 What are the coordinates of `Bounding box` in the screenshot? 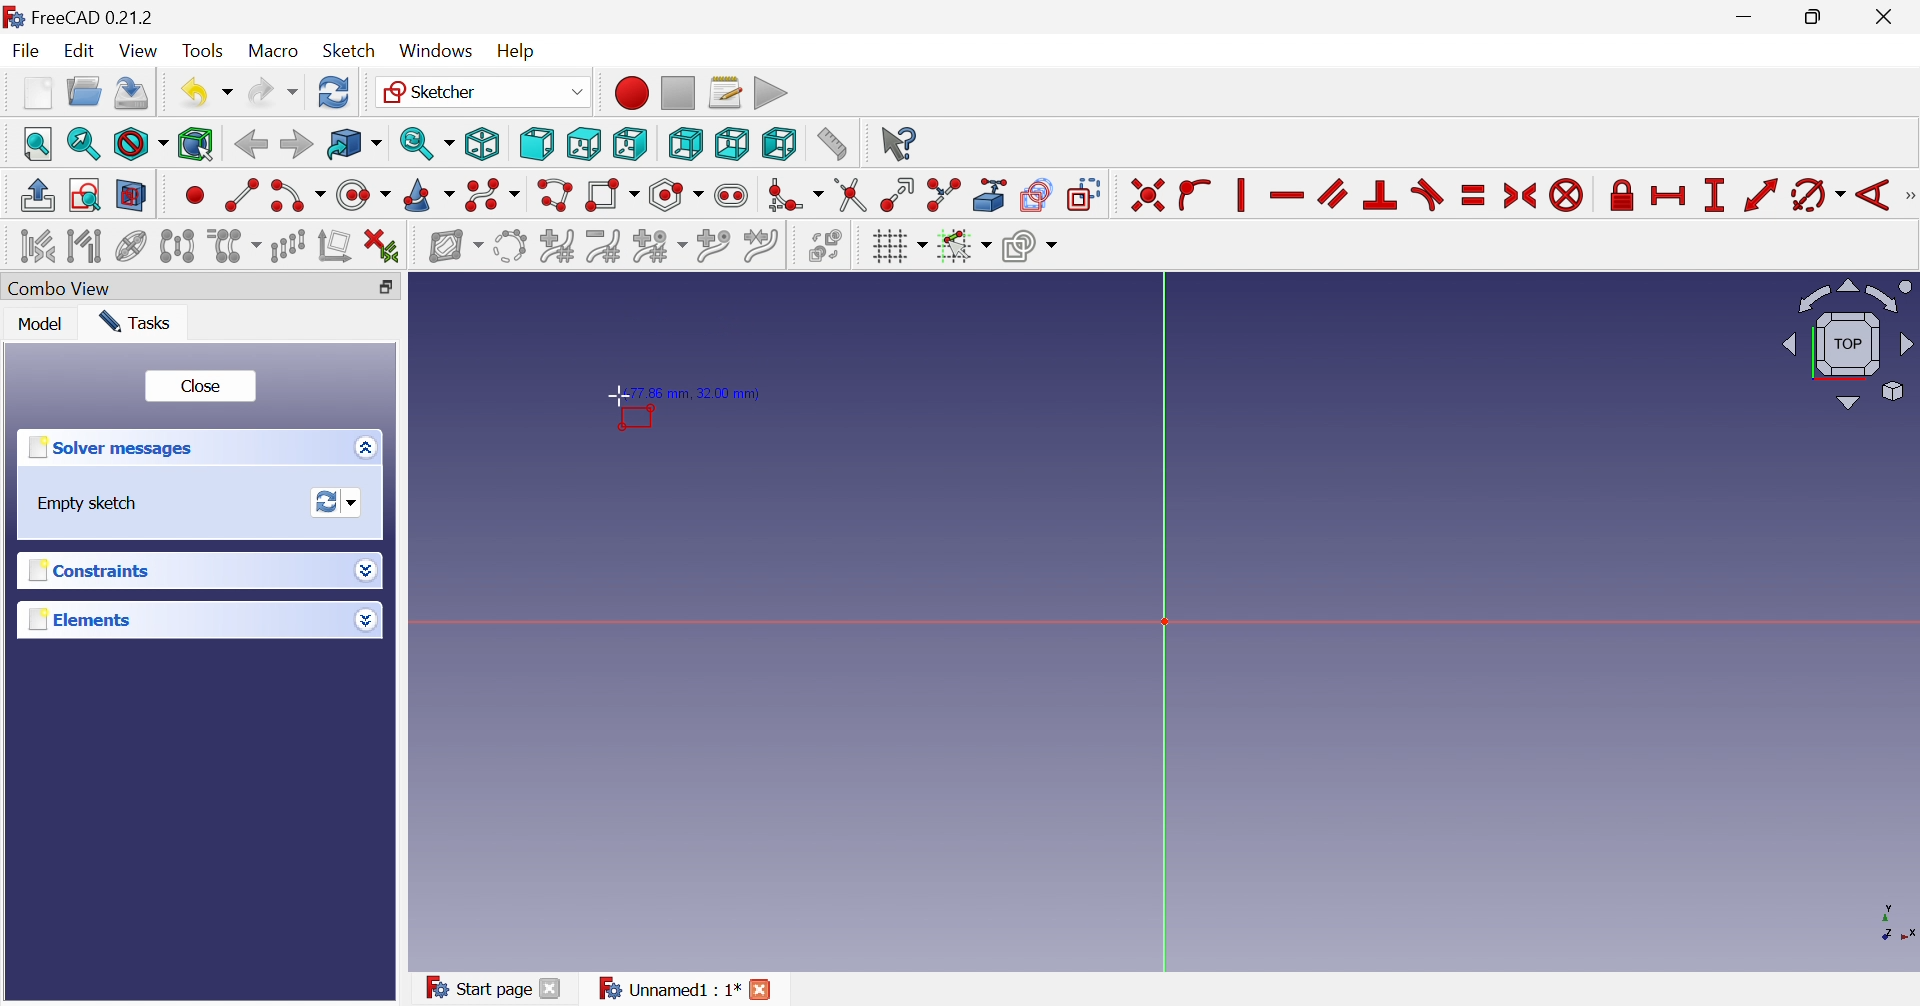 It's located at (196, 145).